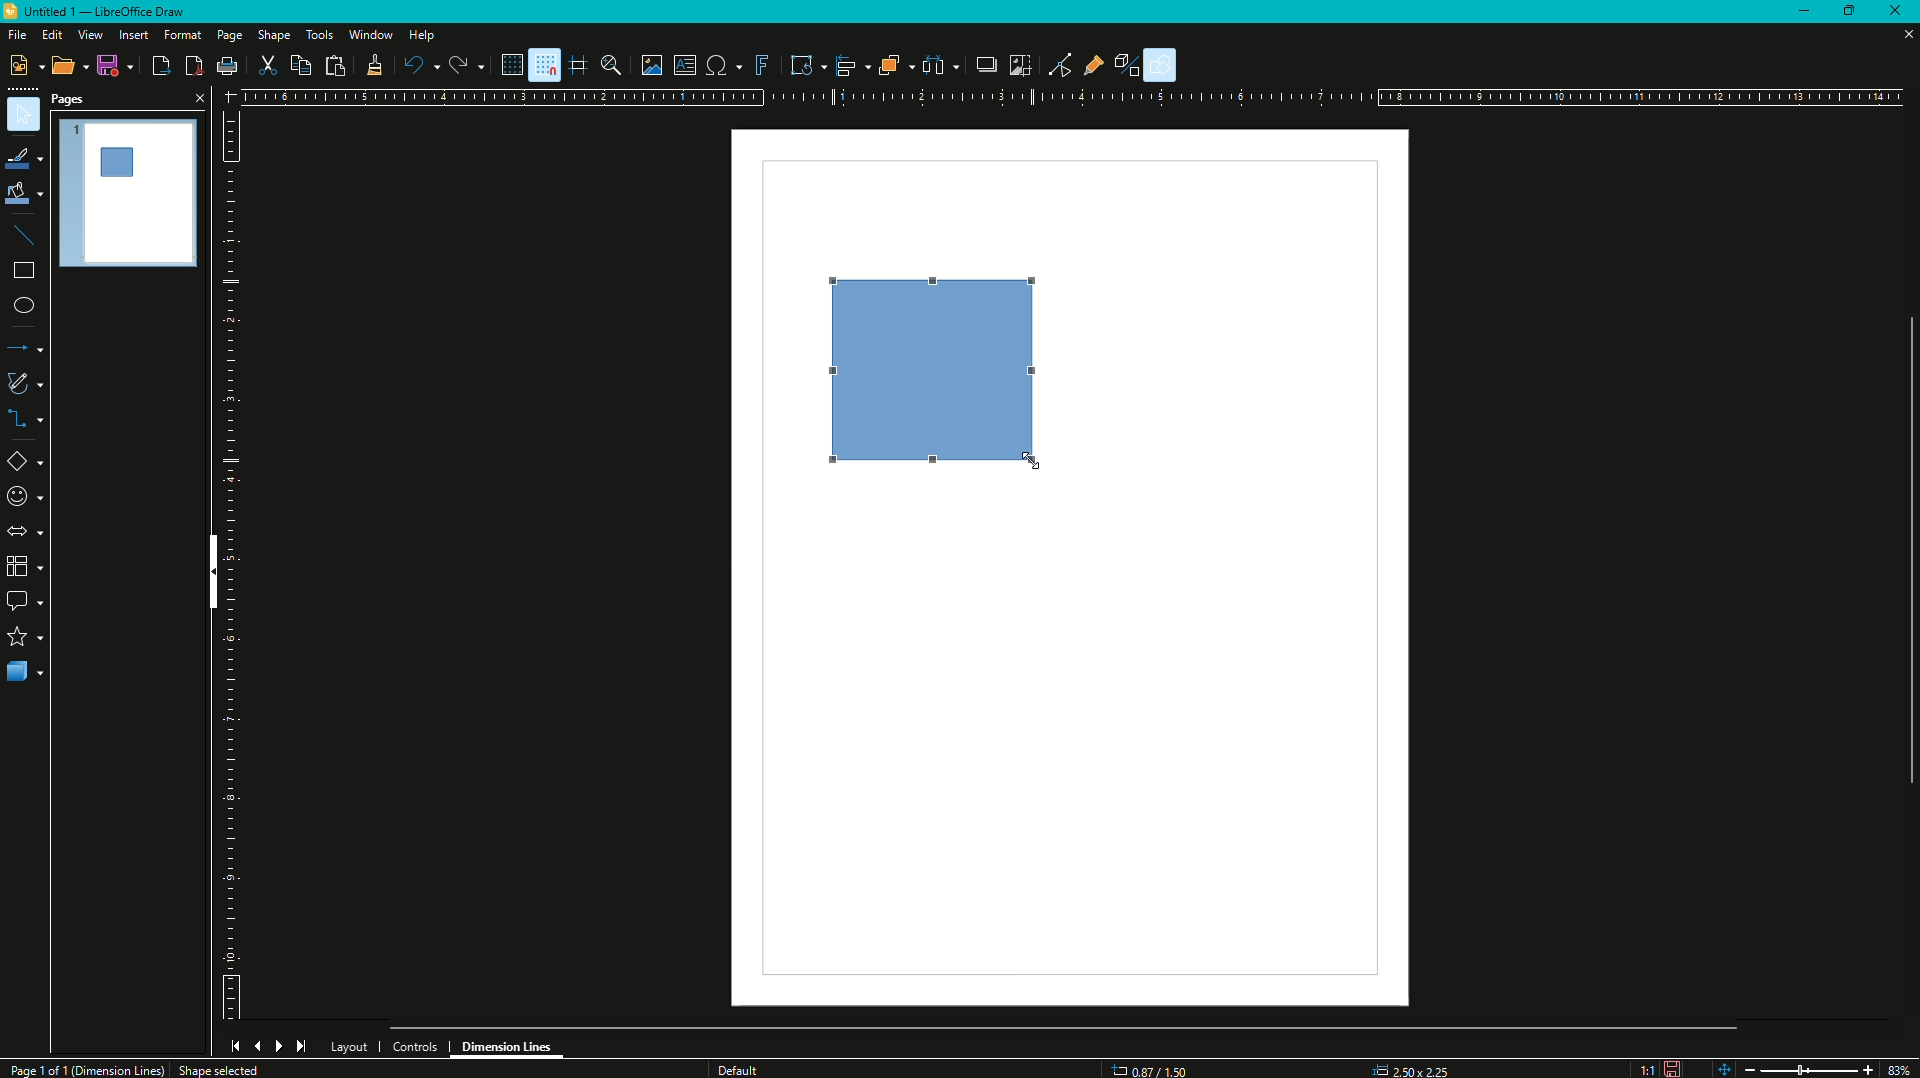 The width and height of the screenshot is (1920, 1078). What do you see at coordinates (51, 35) in the screenshot?
I see `Edit` at bounding box center [51, 35].